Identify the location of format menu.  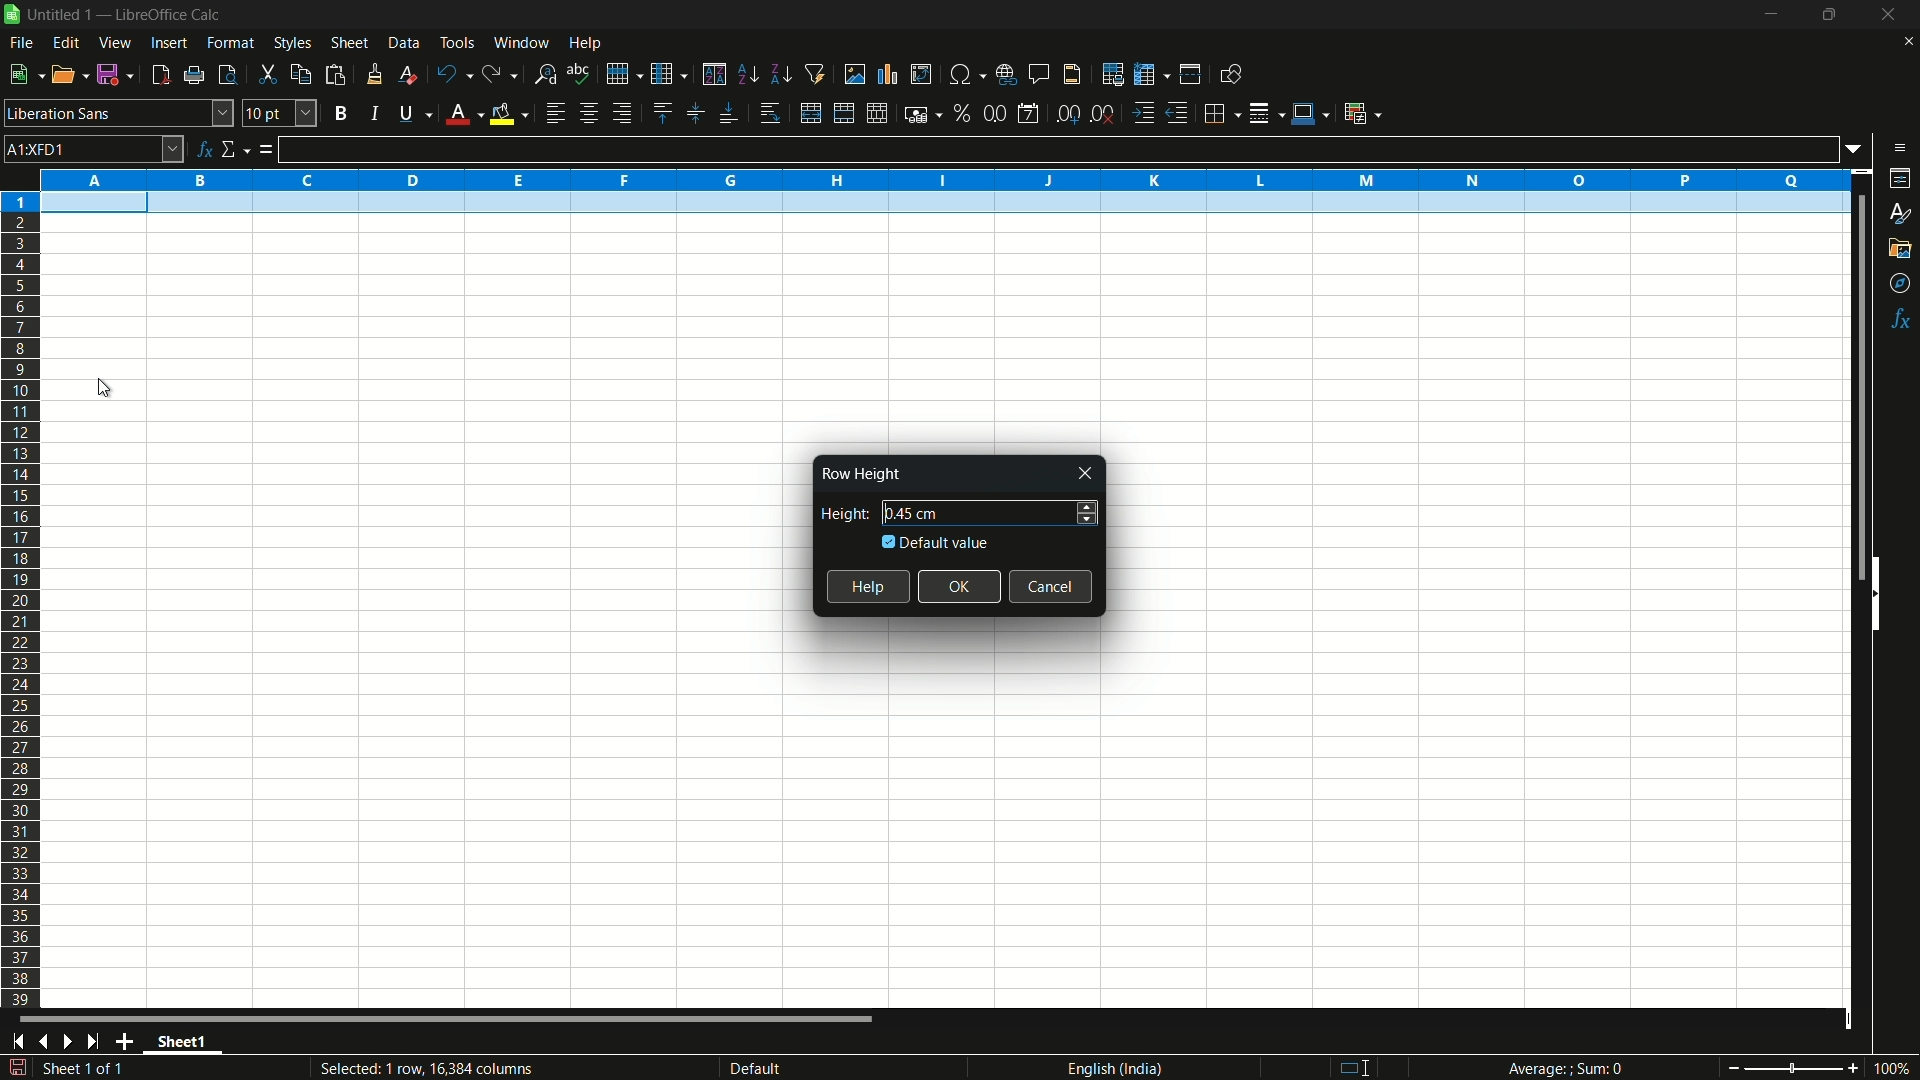
(231, 43).